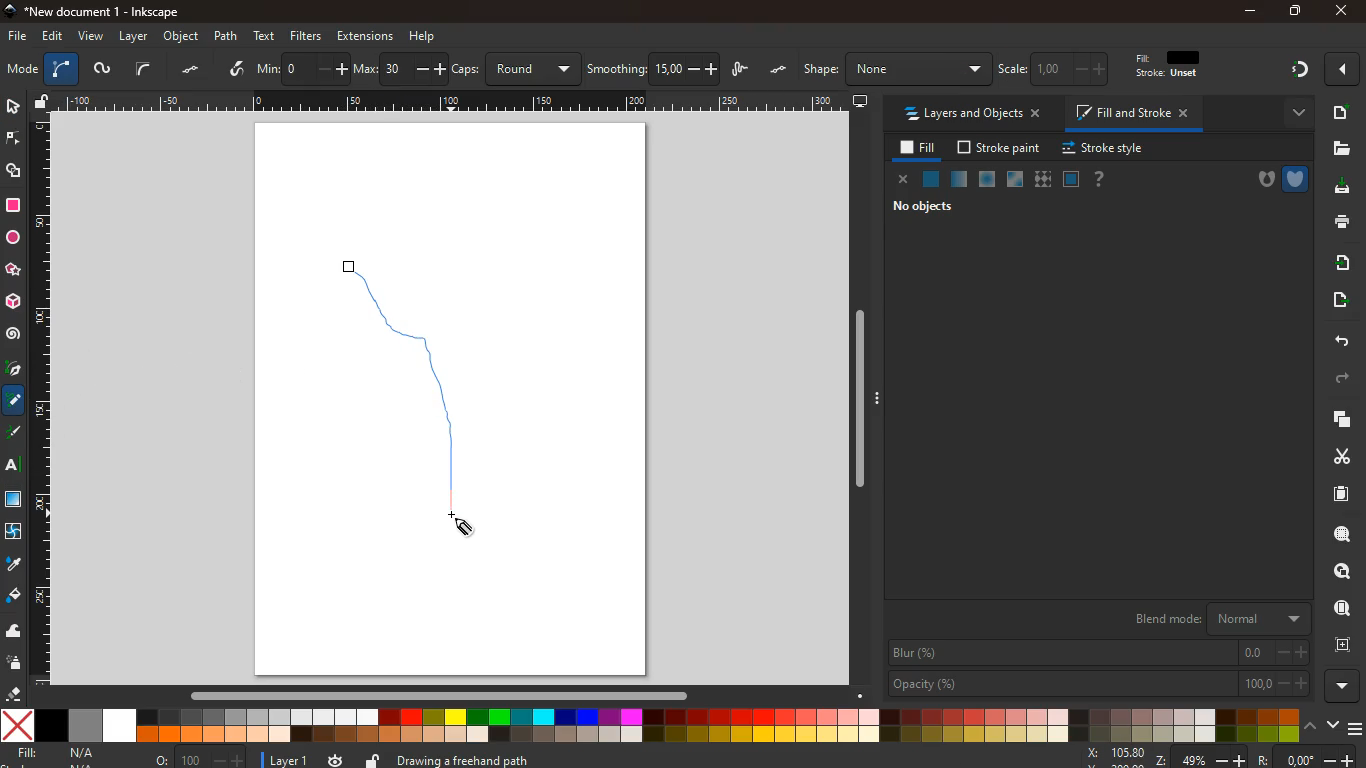  What do you see at coordinates (374, 759) in the screenshot?
I see `unlock` at bounding box center [374, 759].